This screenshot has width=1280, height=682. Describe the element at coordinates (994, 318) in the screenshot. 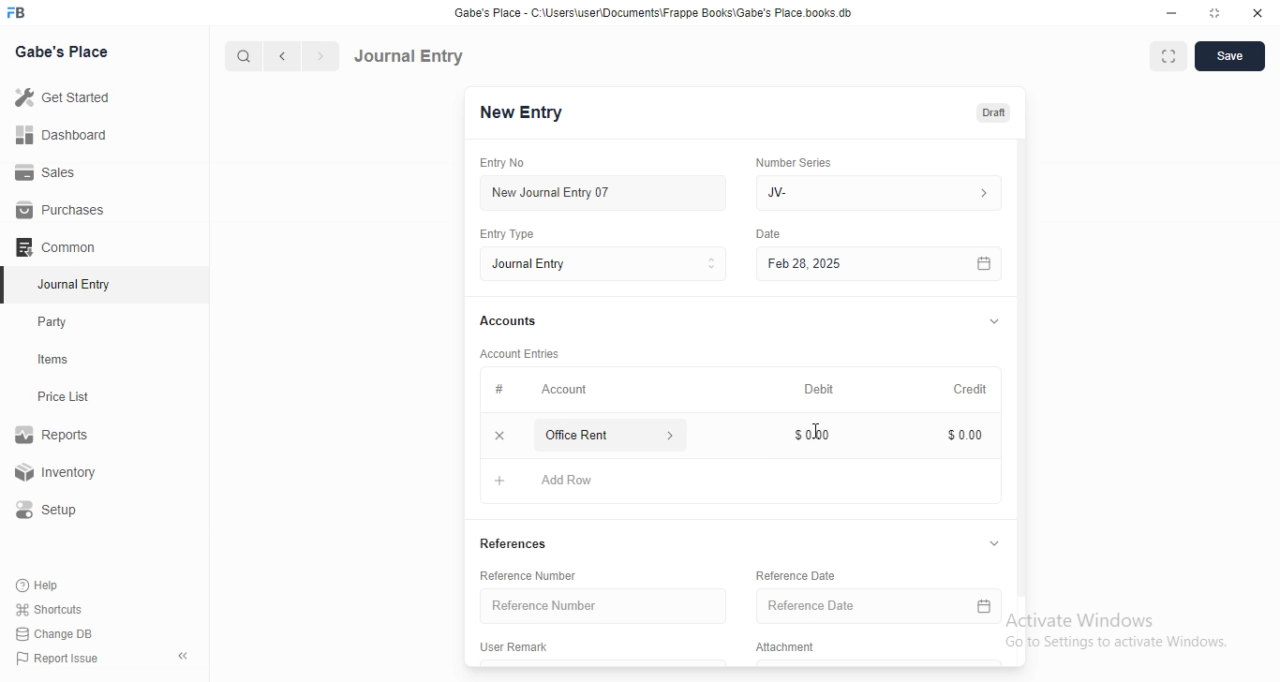

I see `v` at that location.